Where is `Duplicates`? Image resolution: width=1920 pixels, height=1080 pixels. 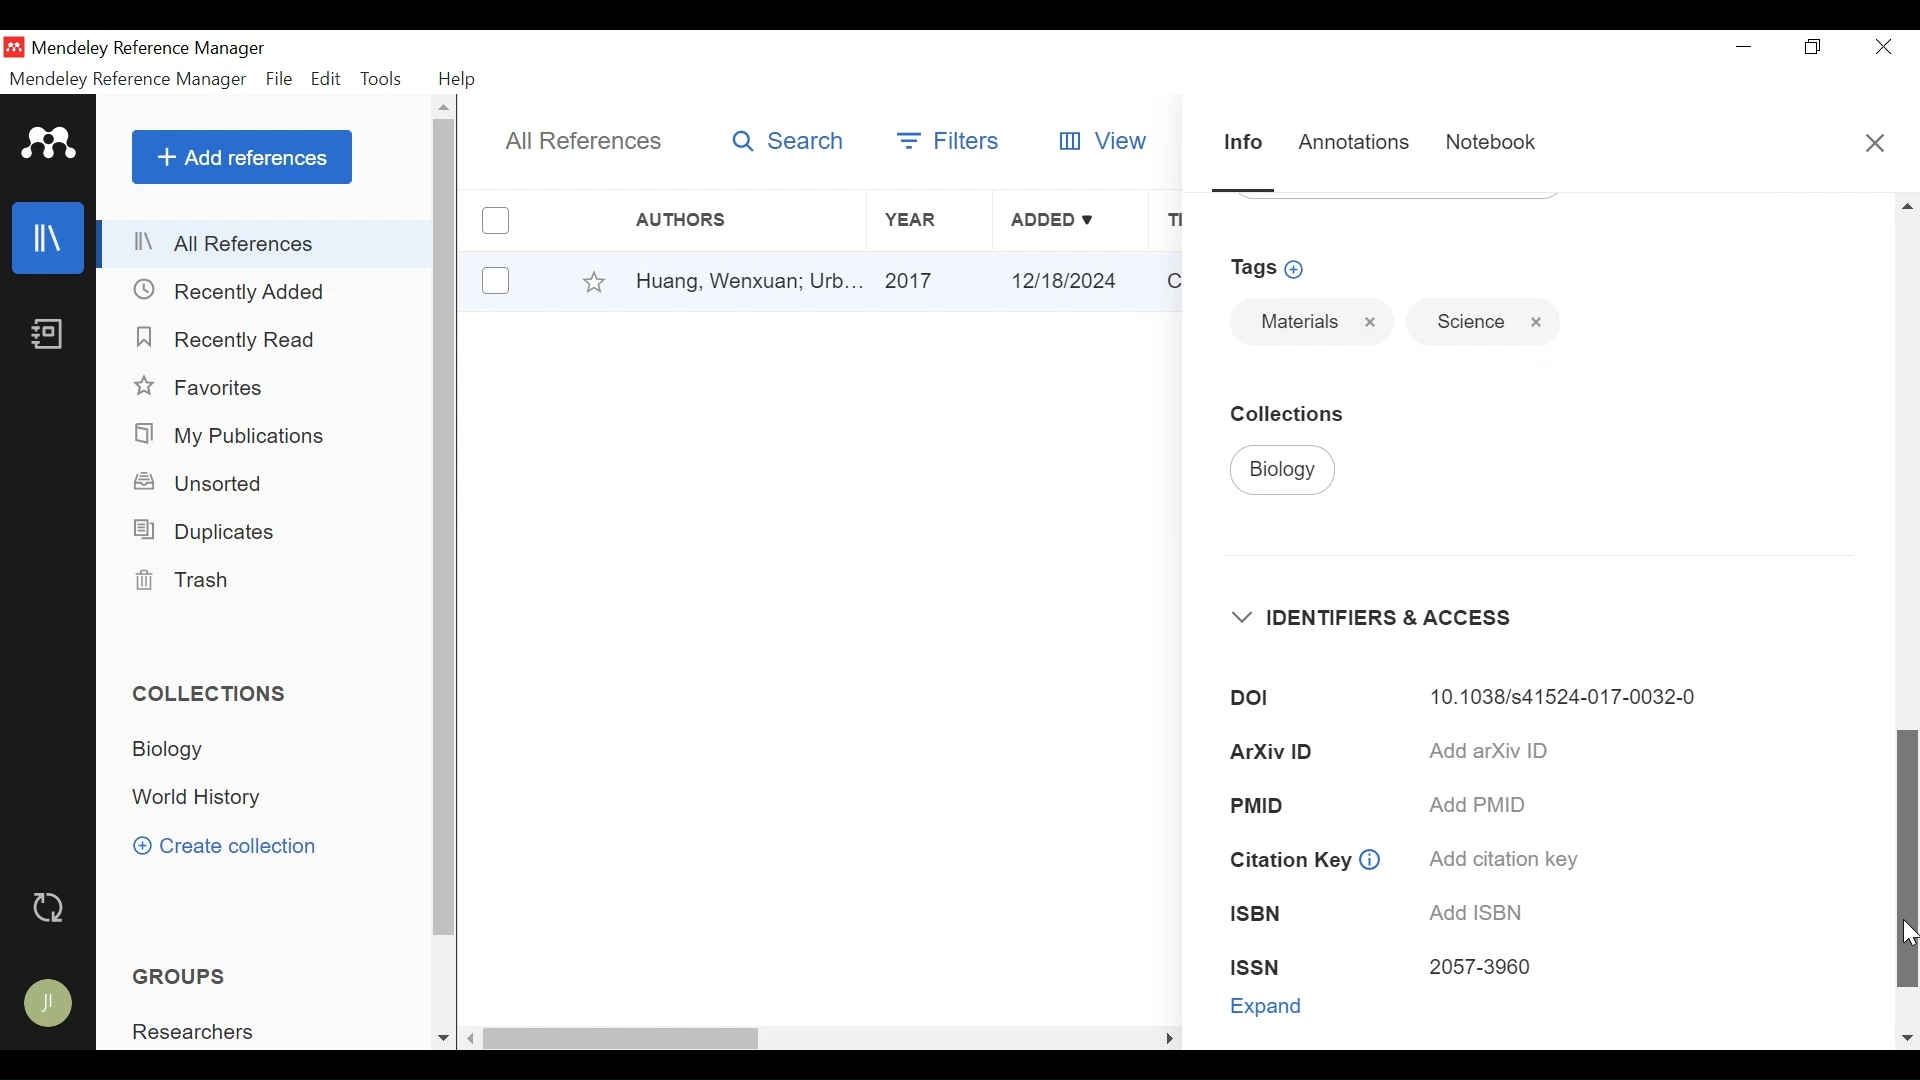 Duplicates is located at coordinates (208, 534).